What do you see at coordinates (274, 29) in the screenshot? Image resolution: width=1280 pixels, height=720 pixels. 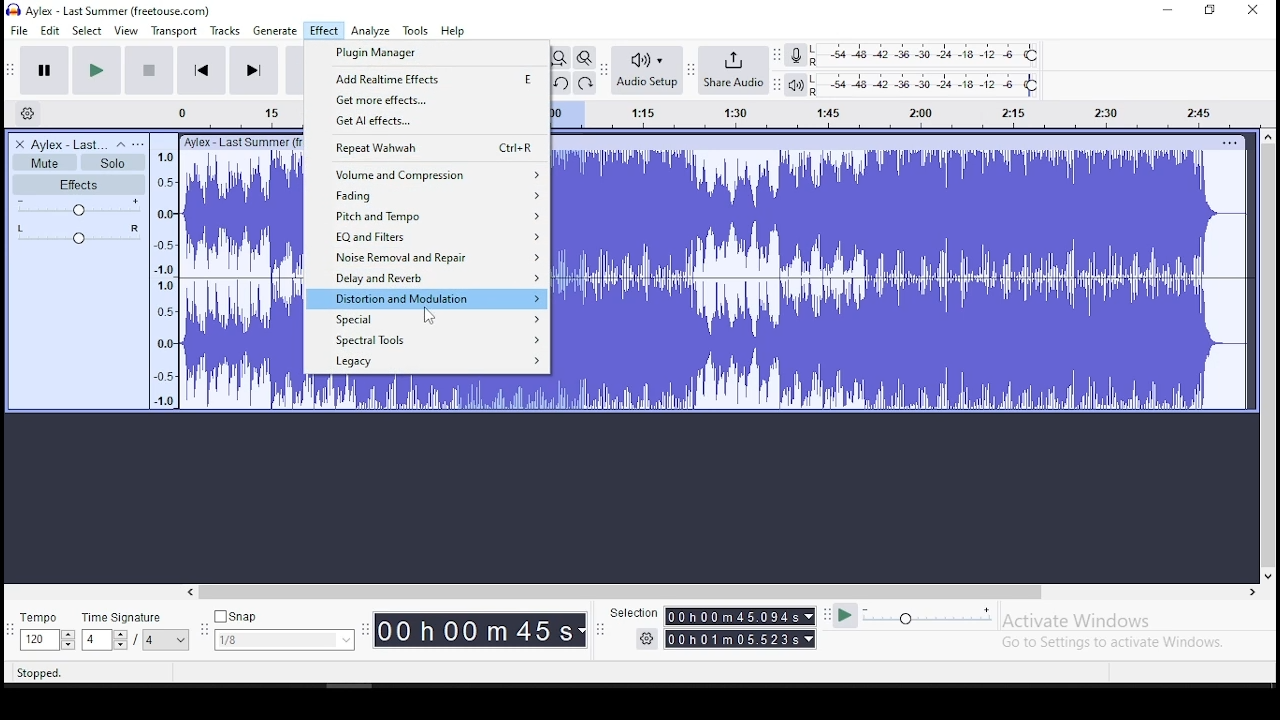 I see `generate` at bounding box center [274, 29].